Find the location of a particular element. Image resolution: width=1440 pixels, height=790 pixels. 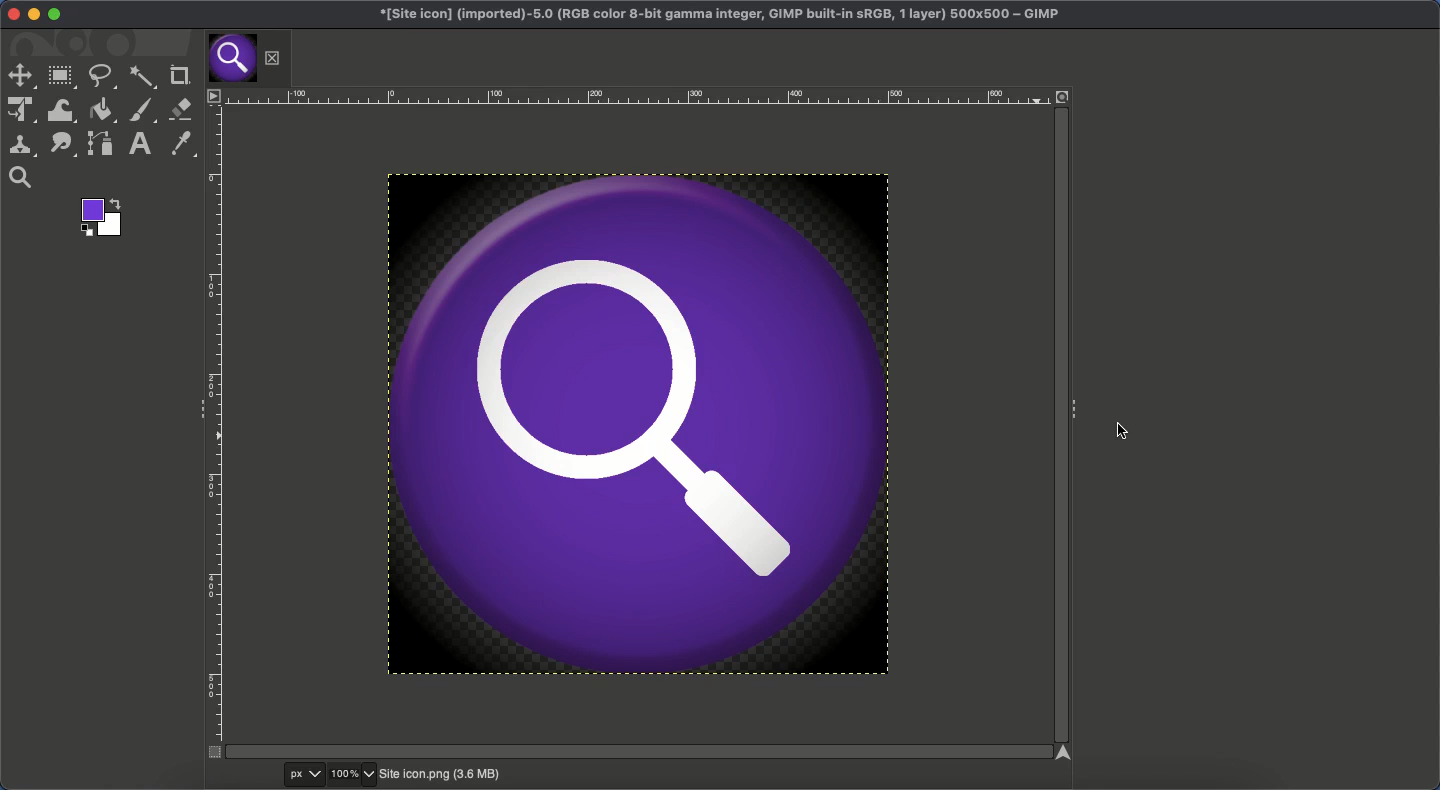

Rectangular selector is located at coordinates (62, 78).